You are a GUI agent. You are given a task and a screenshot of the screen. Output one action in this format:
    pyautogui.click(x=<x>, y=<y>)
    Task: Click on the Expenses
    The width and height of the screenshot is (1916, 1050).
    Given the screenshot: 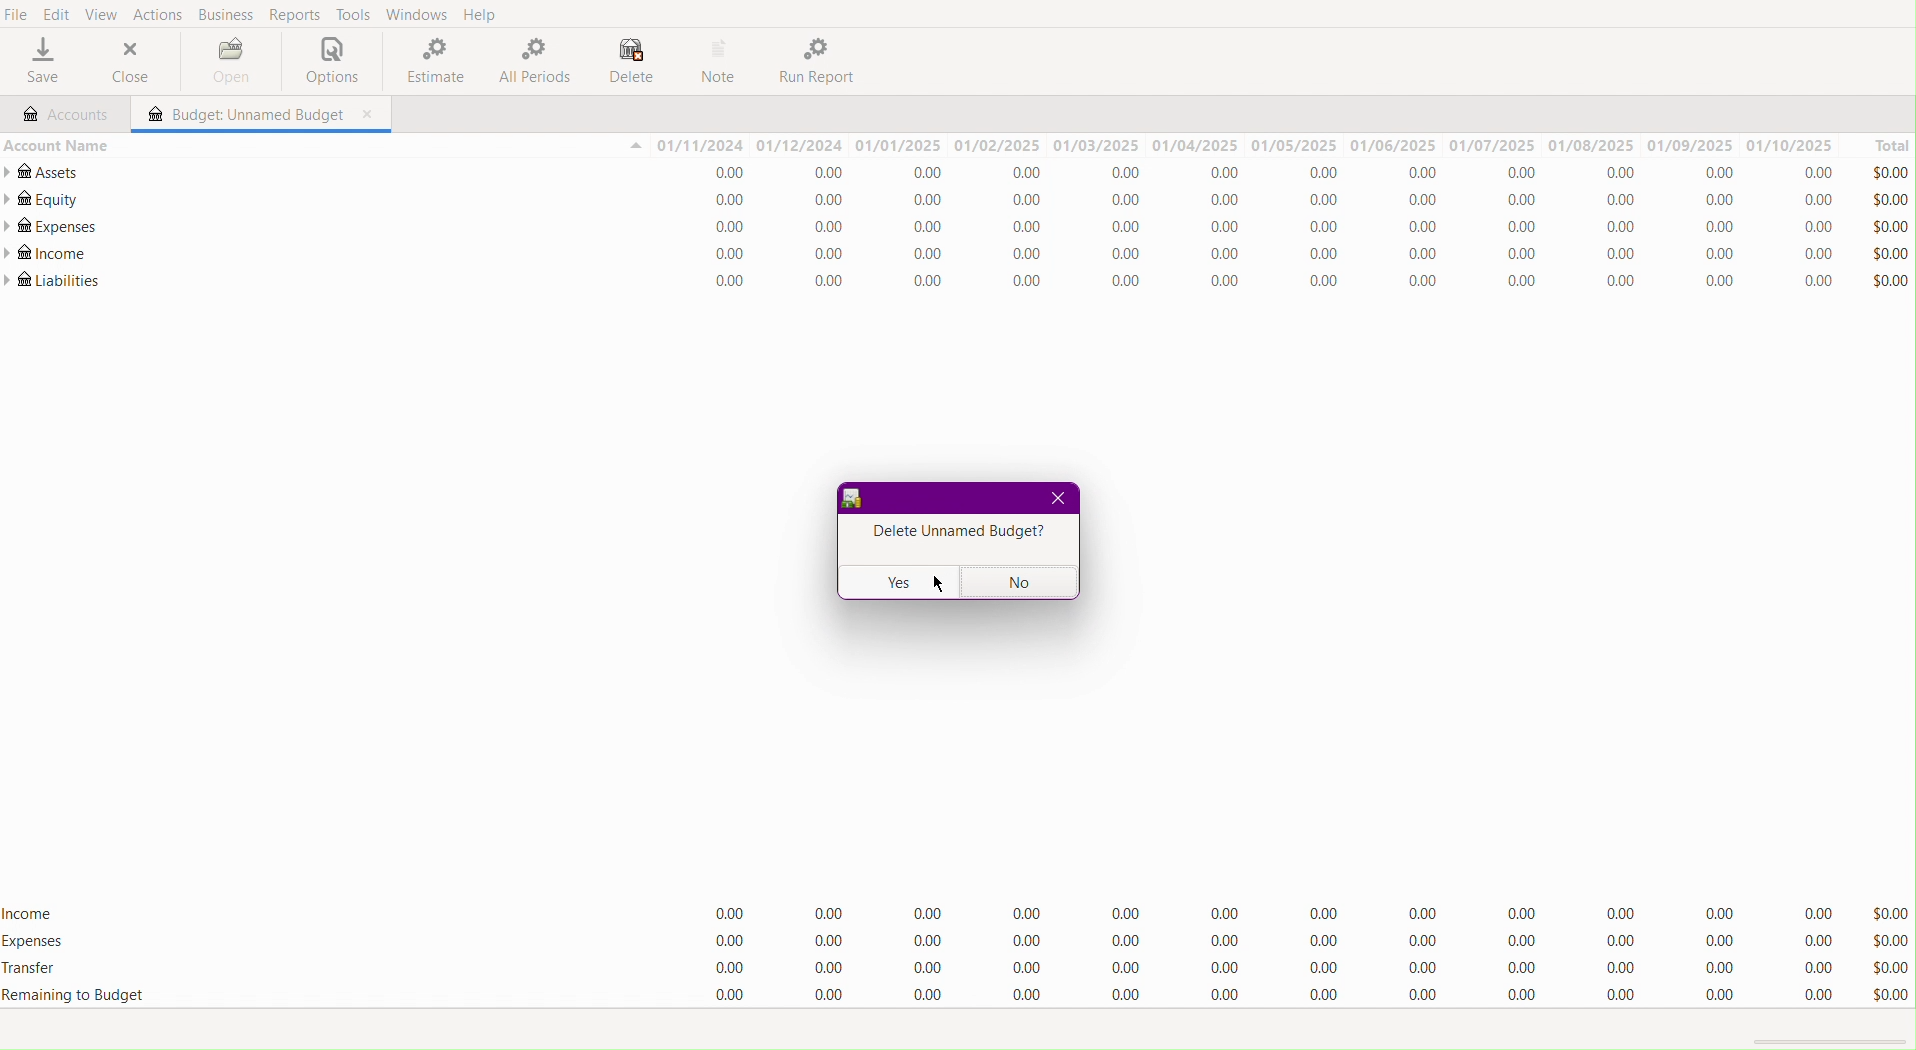 What is the action you would take?
    pyautogui.click(x=35, y=942)
    